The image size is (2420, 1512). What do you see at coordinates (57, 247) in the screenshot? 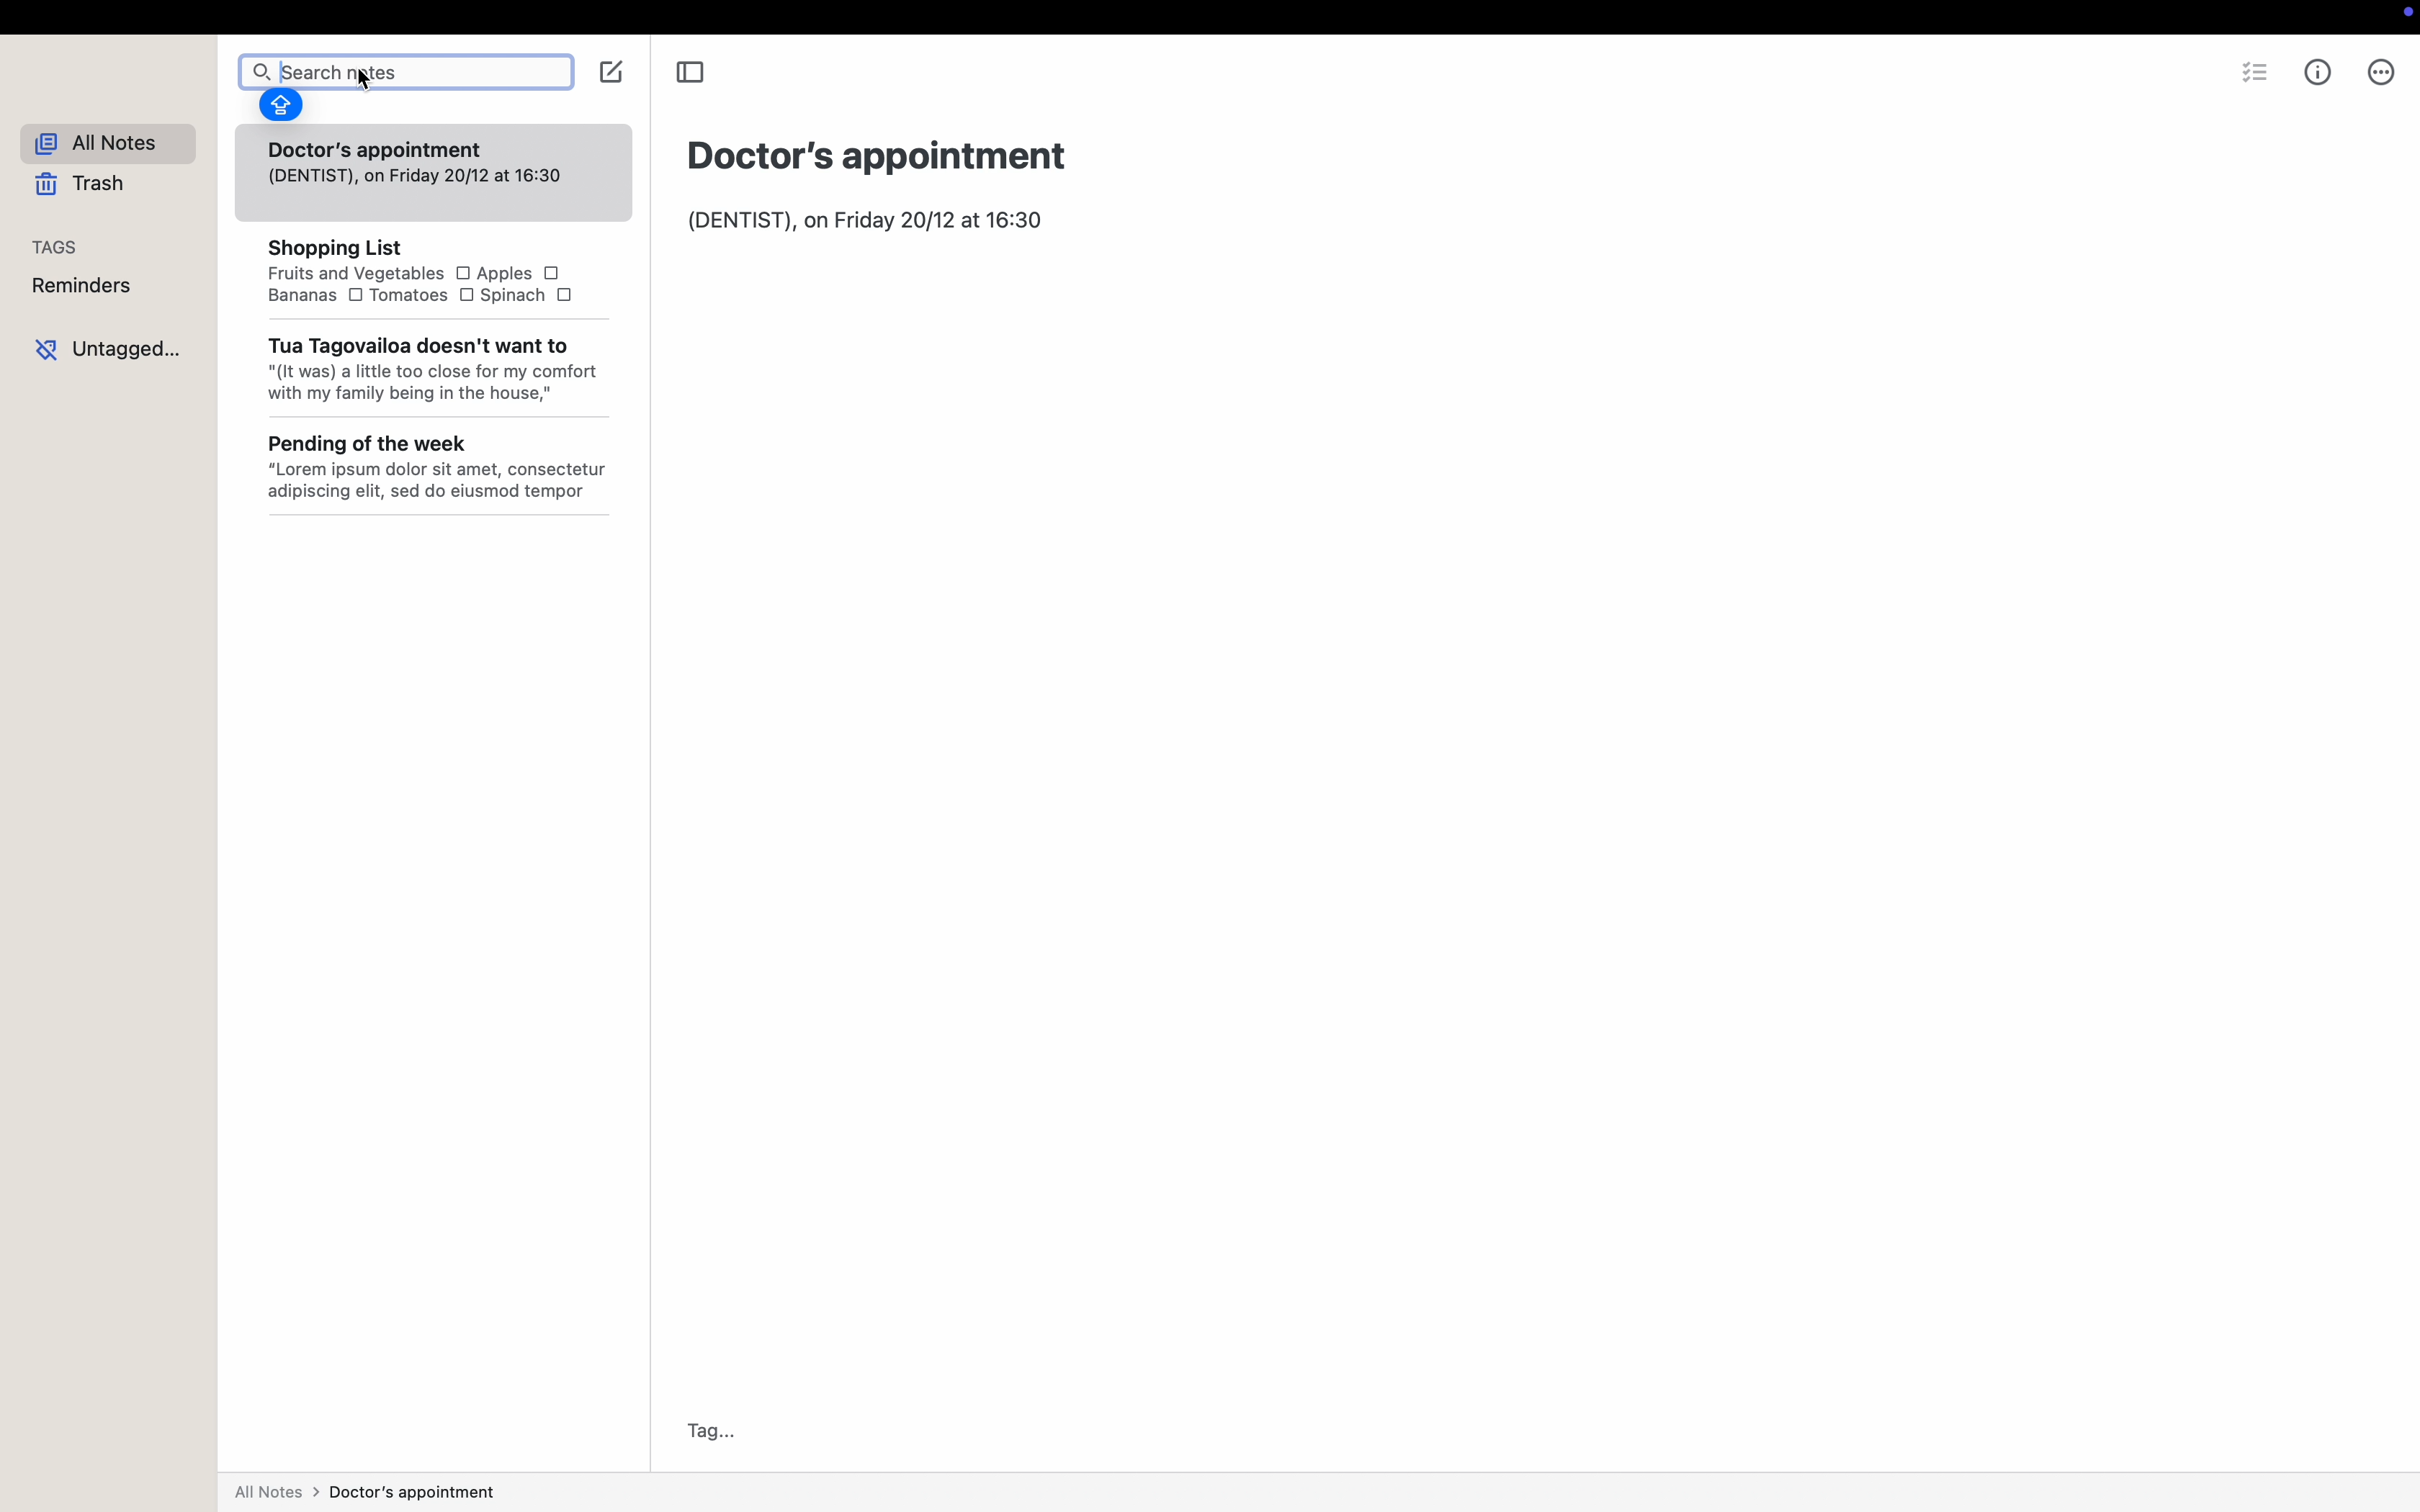
I see `tags` at bounding box center [57, 247].